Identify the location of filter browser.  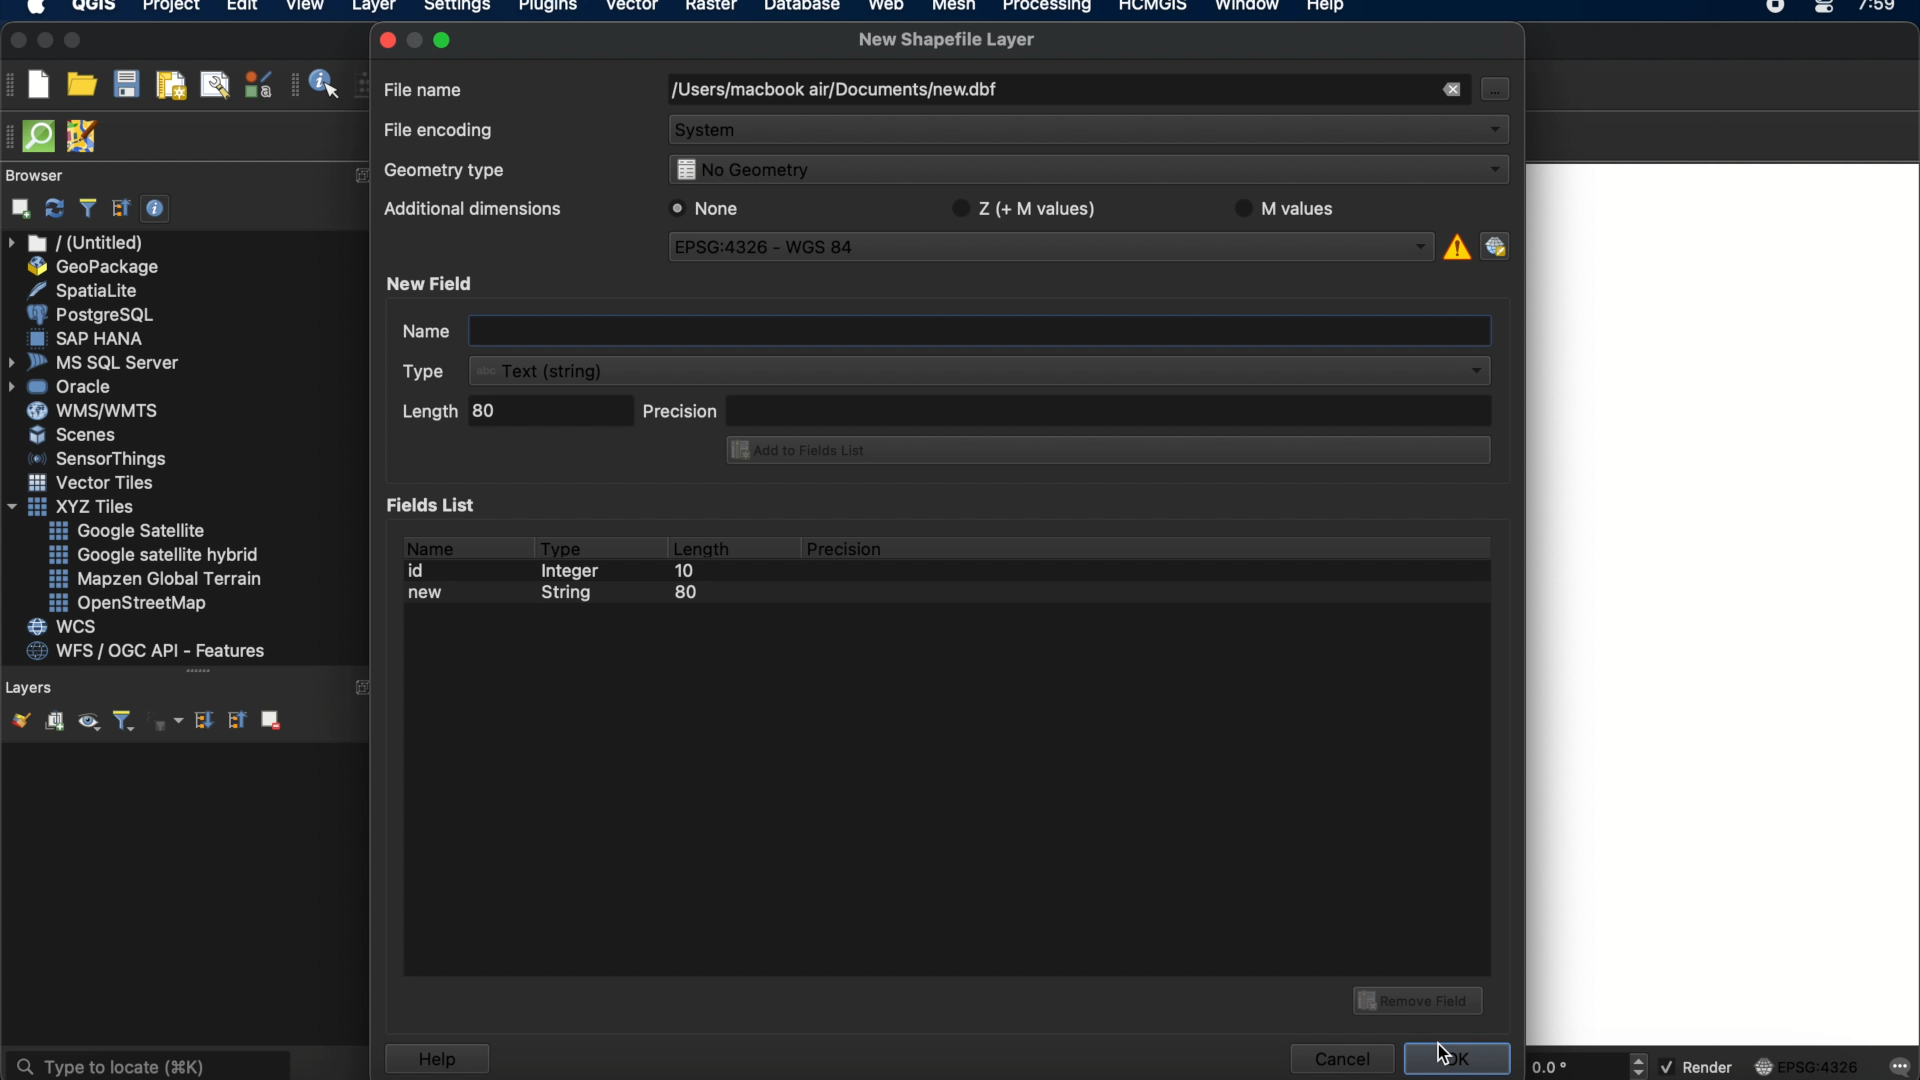
(87, 208).